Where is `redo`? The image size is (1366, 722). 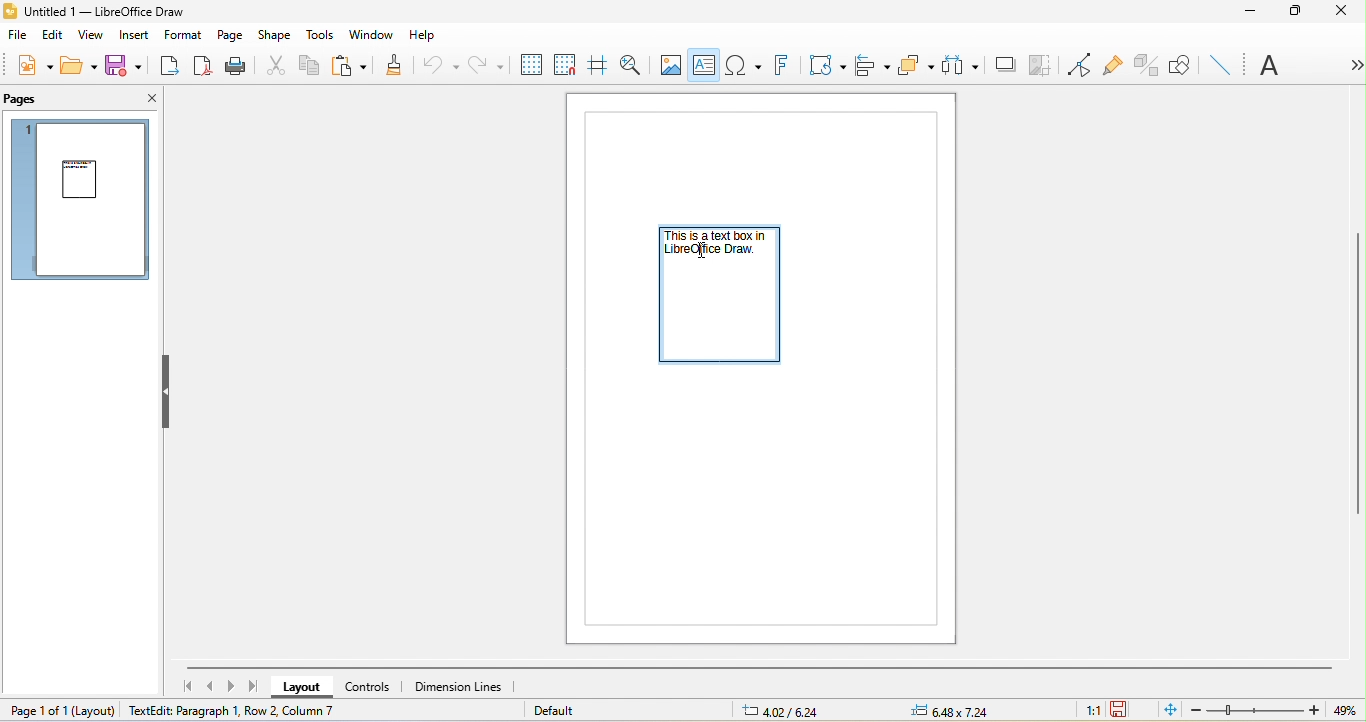 redo is located at coordinates (488, 66).